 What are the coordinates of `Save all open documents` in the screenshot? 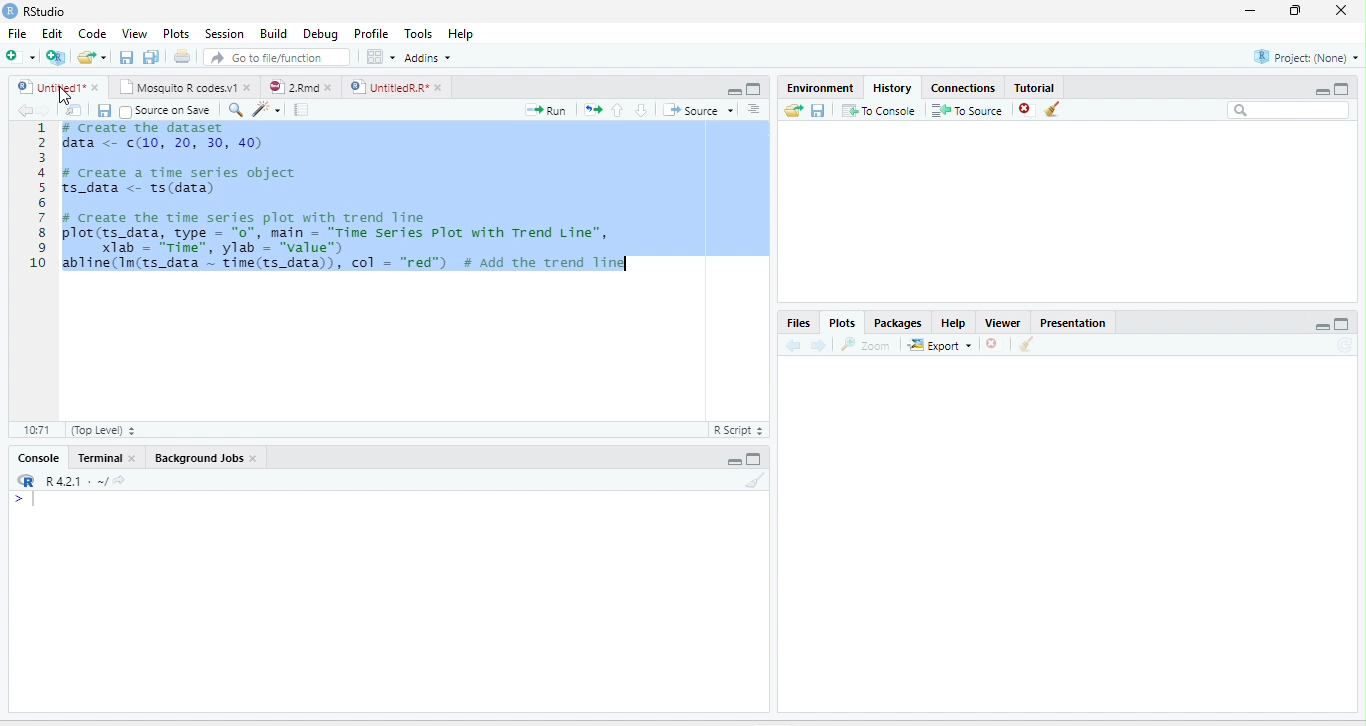 It's located at (151, 56).